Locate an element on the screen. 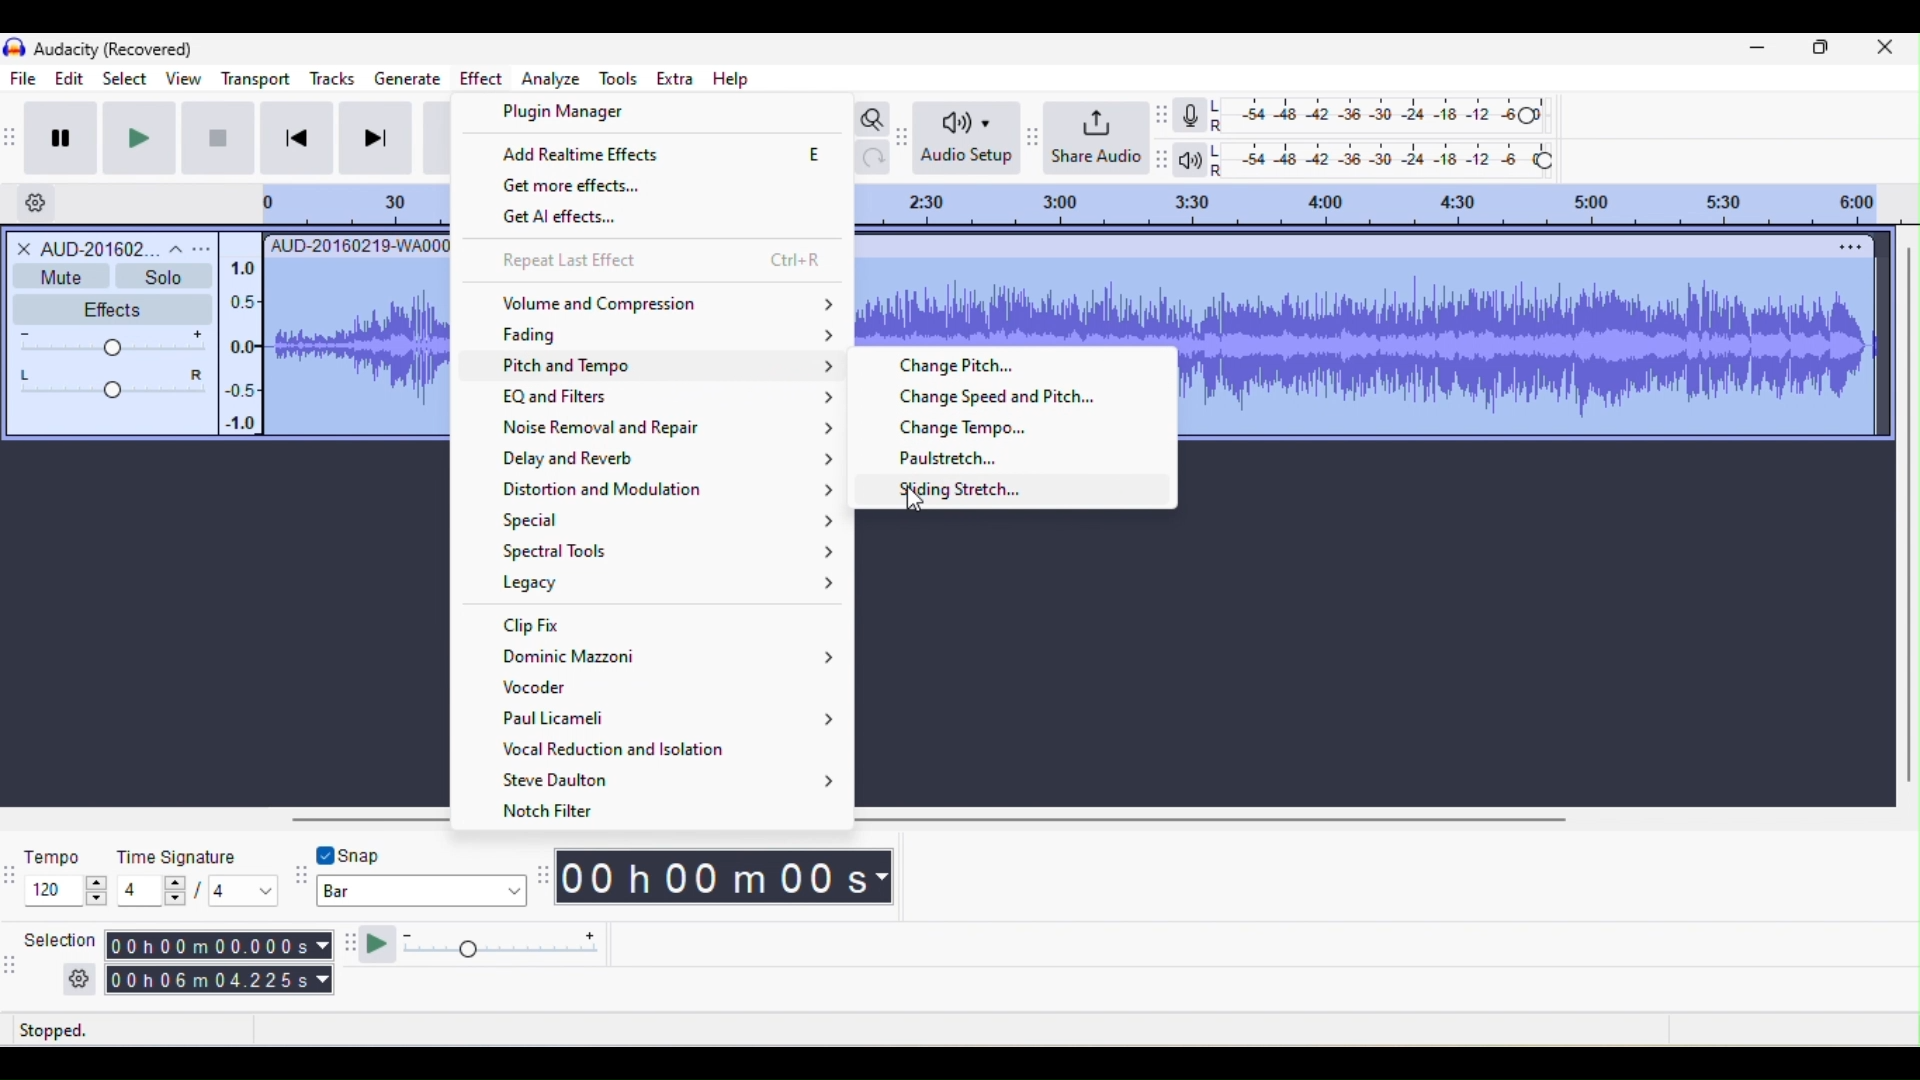  noise removal and repair is located at coordinates (668, 429).